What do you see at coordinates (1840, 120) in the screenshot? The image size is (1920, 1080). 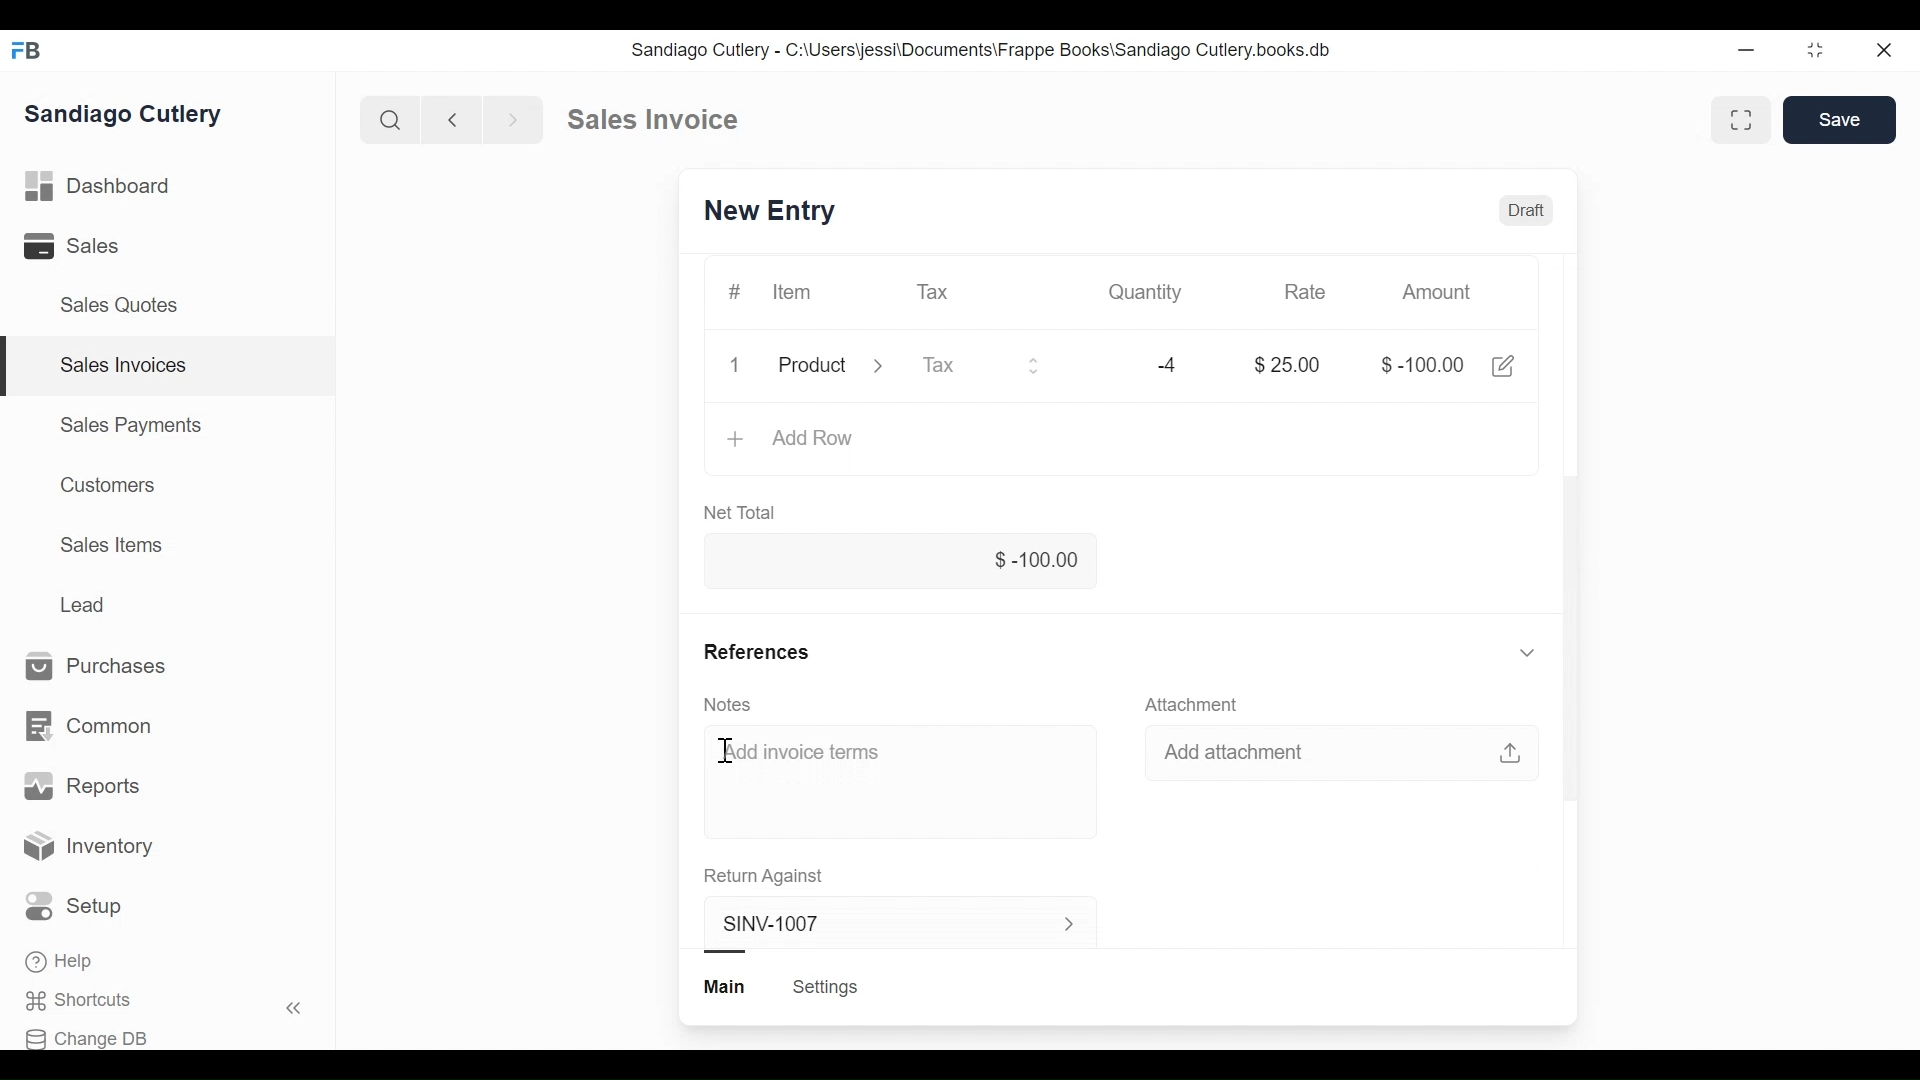 I see `Save` at bounding box center [1840, 120].